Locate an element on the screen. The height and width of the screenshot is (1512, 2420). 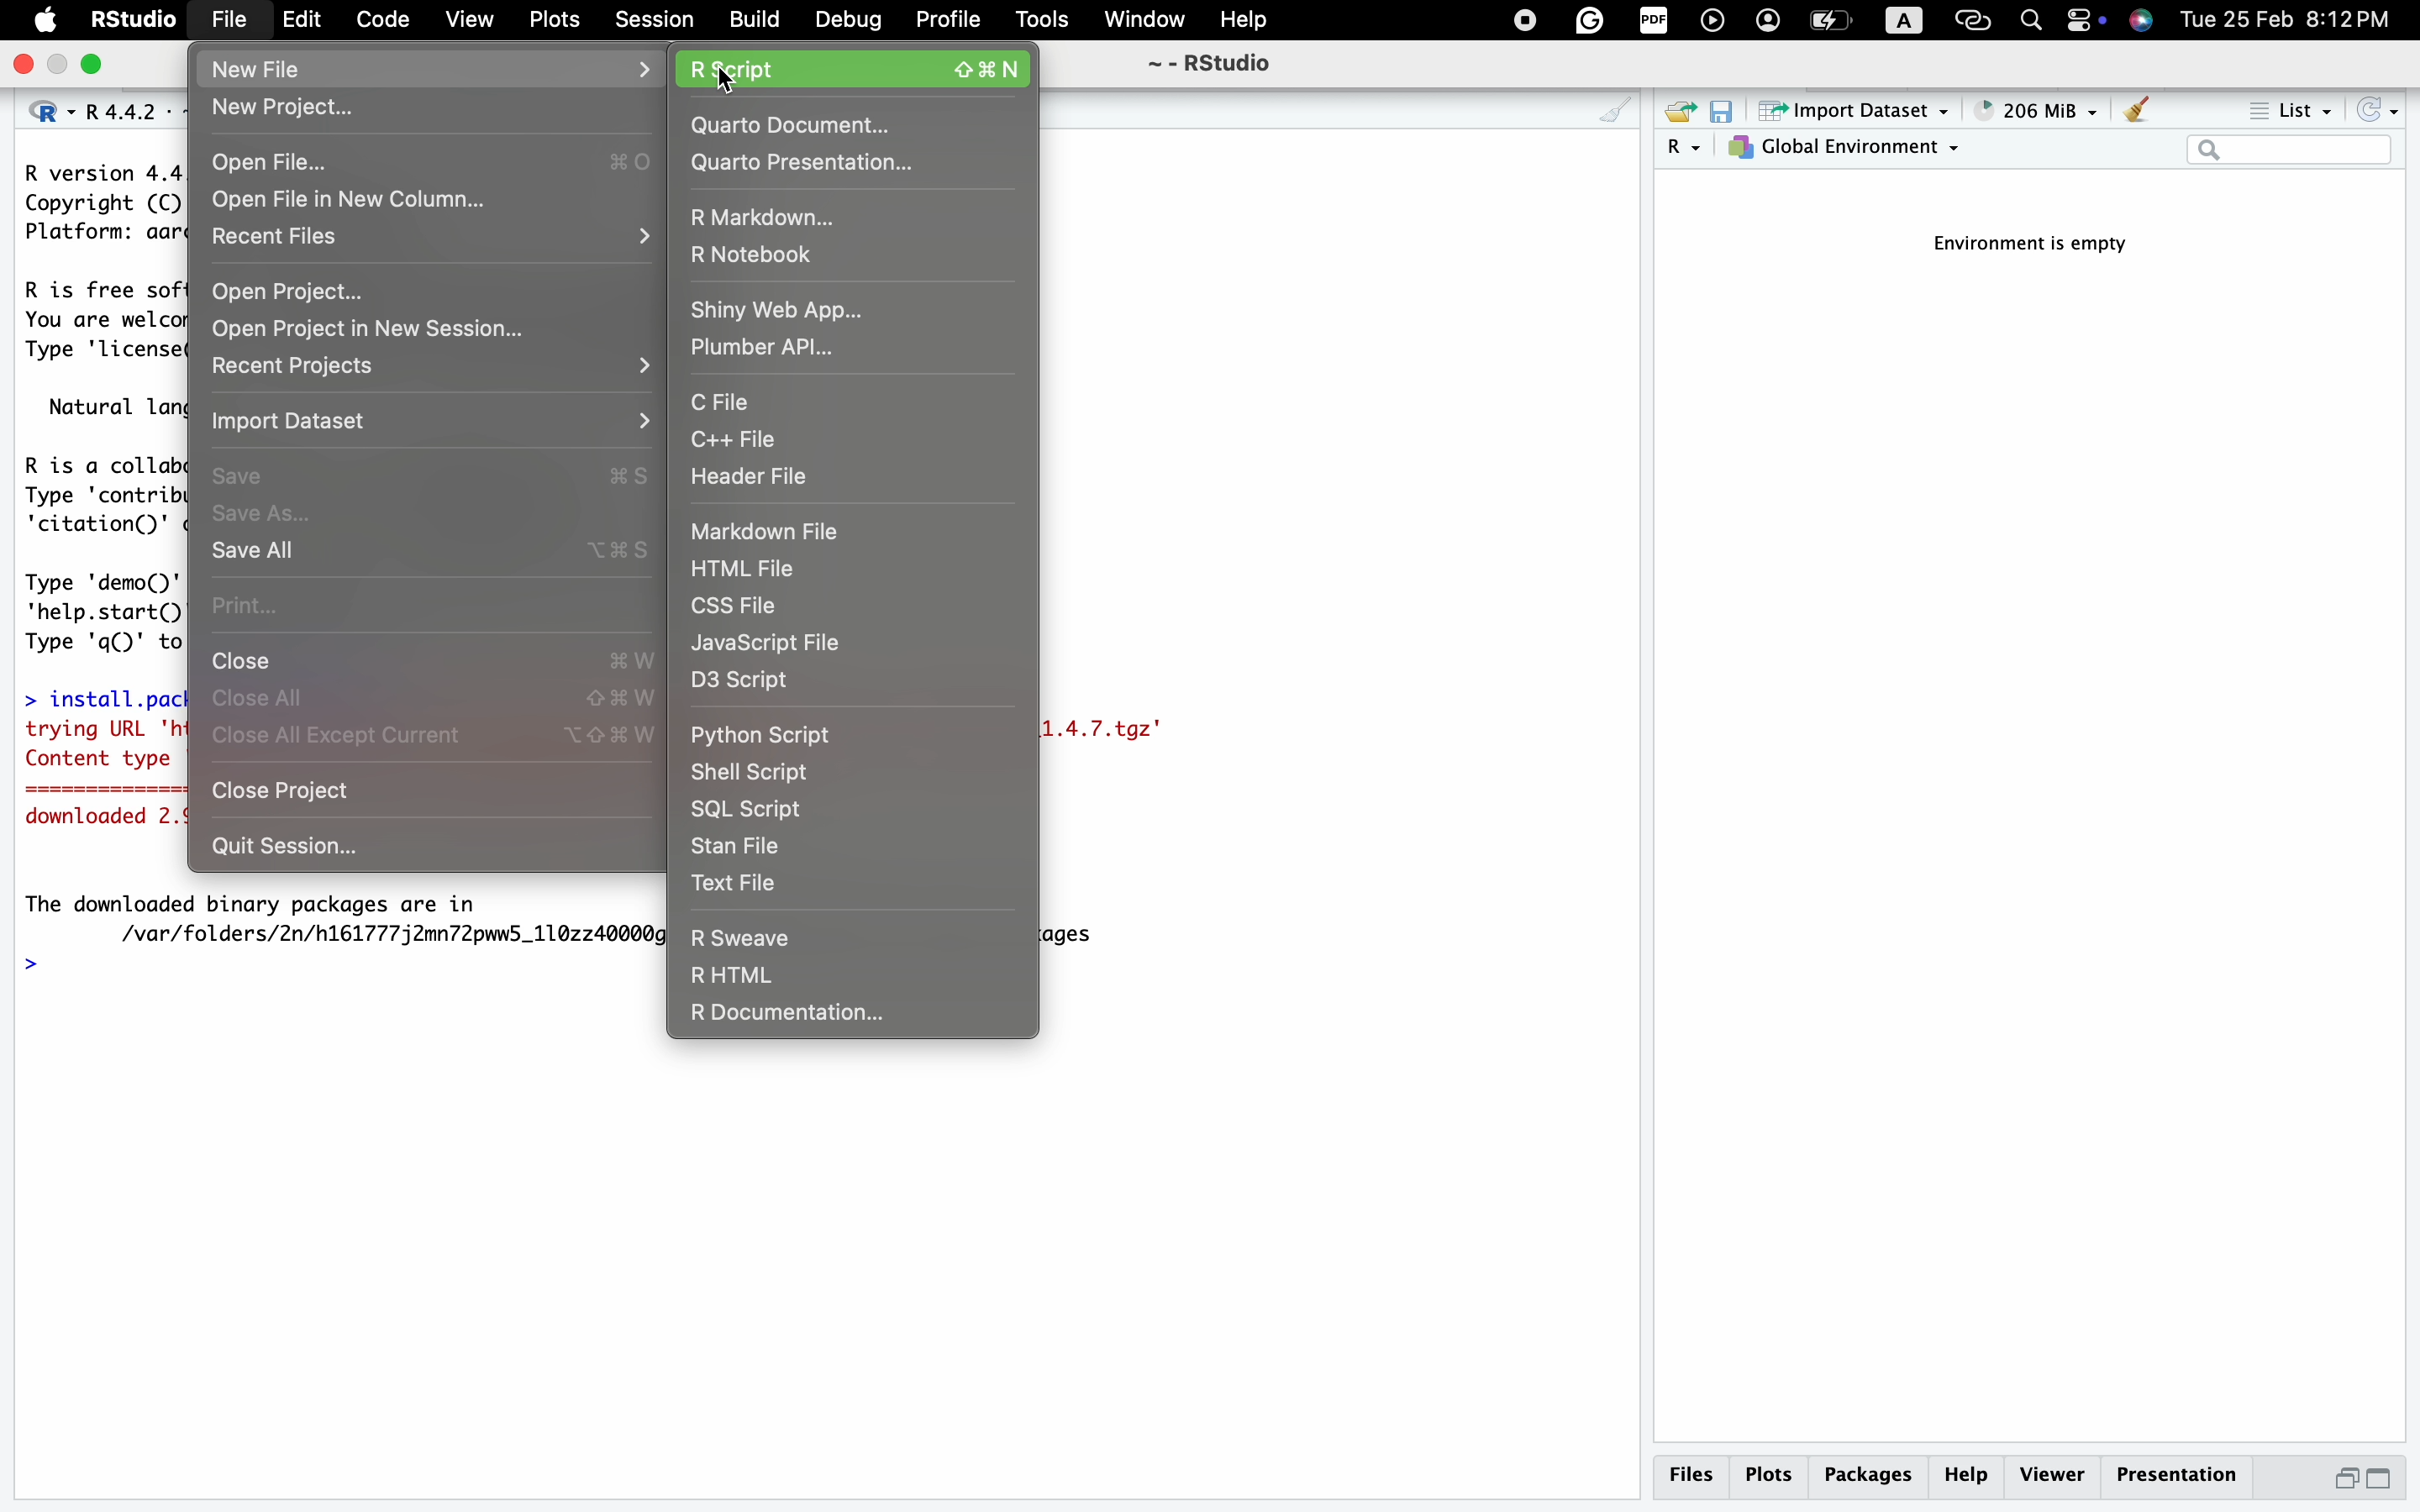
file is located at coordinates (227, 18).